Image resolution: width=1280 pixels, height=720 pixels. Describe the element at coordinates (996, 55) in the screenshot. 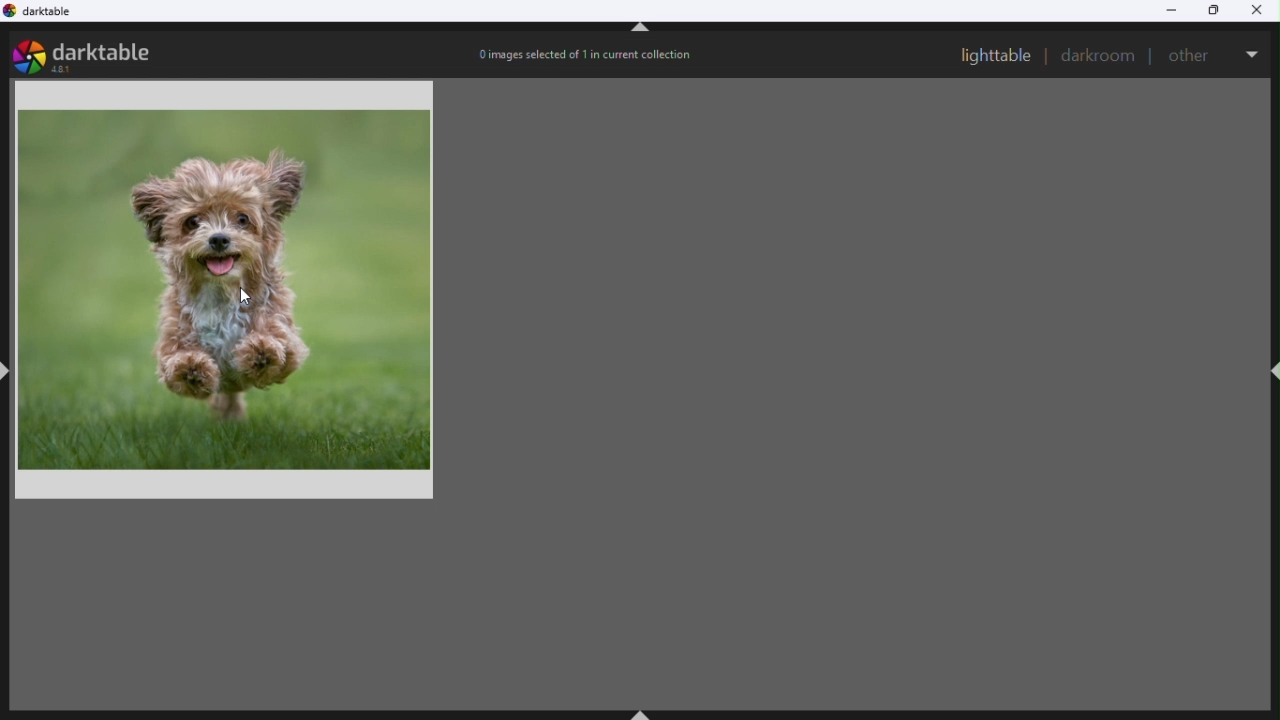

I see `Light table` at that location.